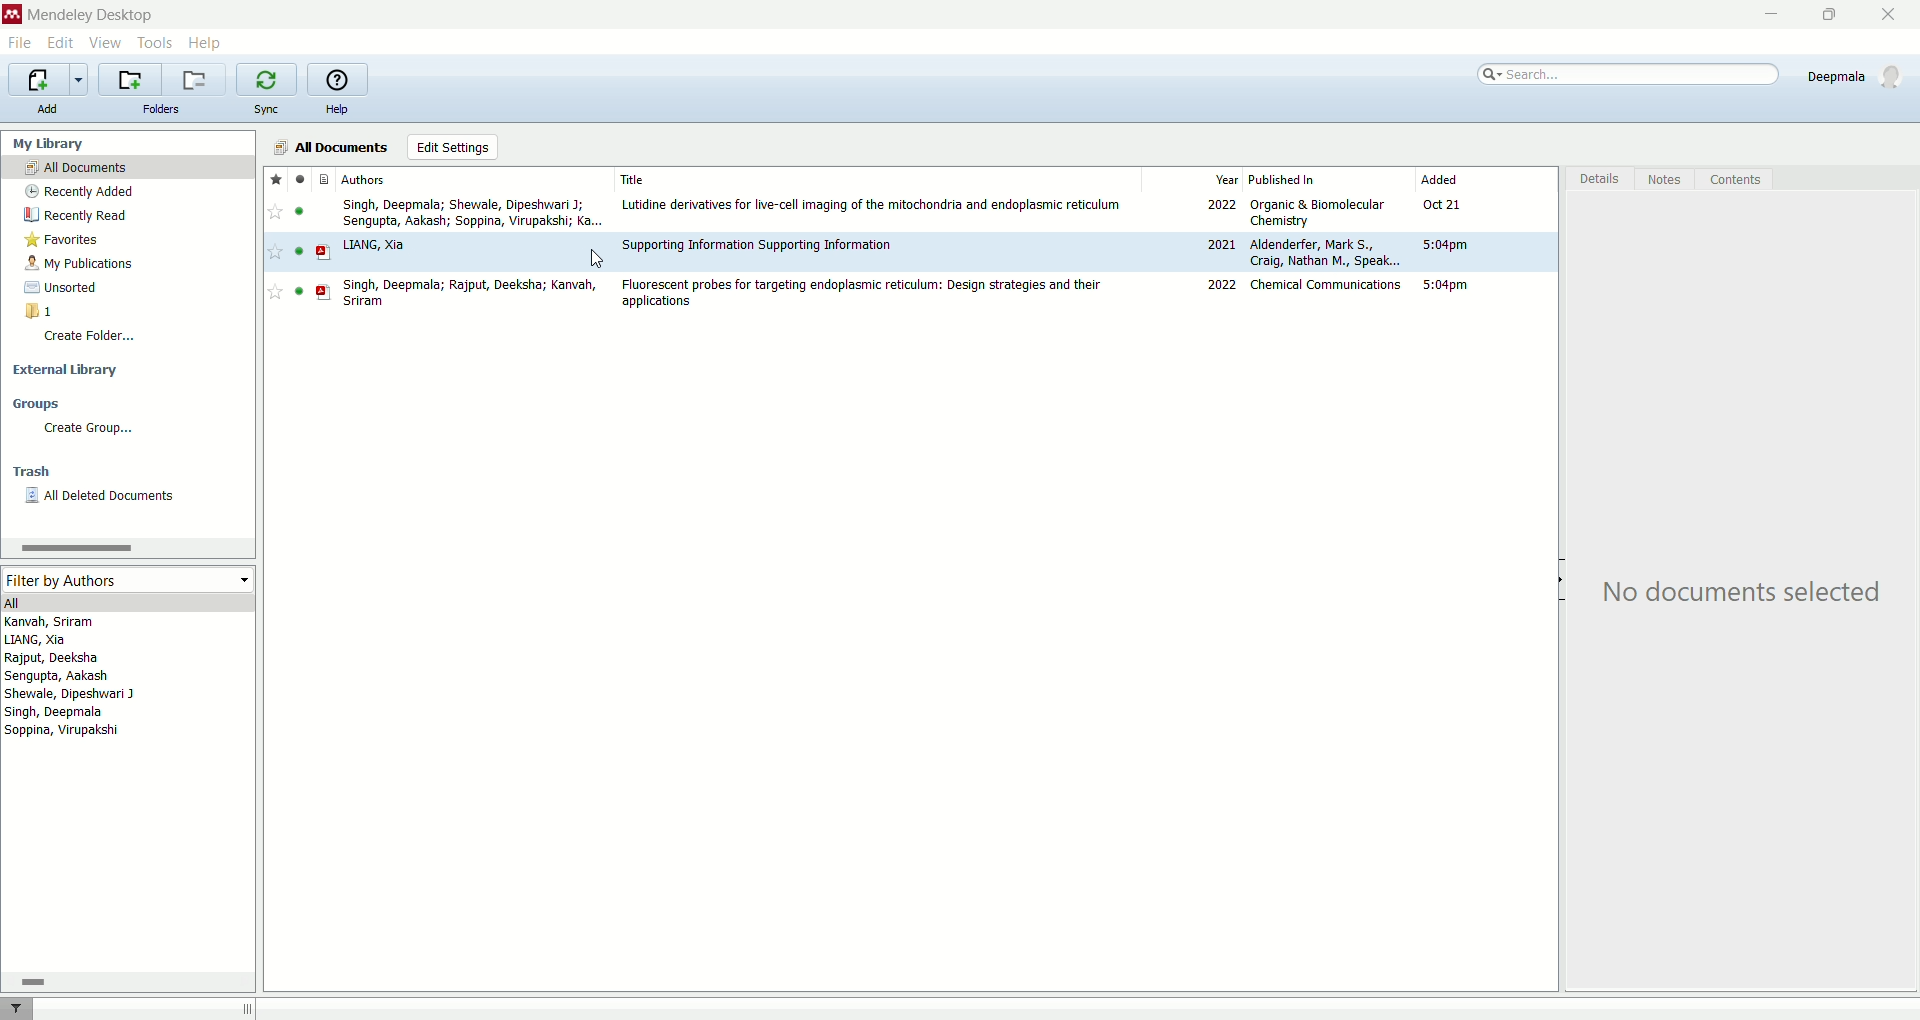 The height and width of the screenshot is (1020, 1920). I want to click on Oct 21, so click(1442, 203).